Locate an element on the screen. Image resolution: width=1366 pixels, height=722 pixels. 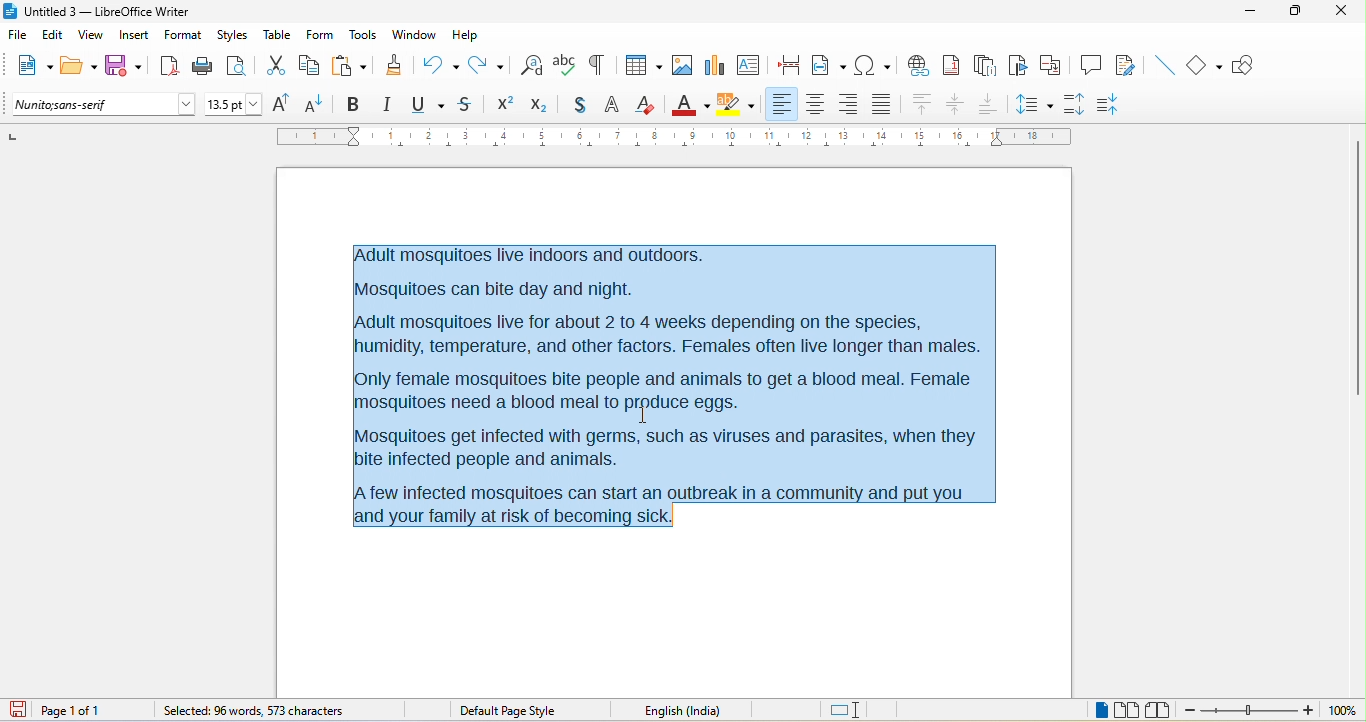
outline font effect is located at coordinates (612, 107).